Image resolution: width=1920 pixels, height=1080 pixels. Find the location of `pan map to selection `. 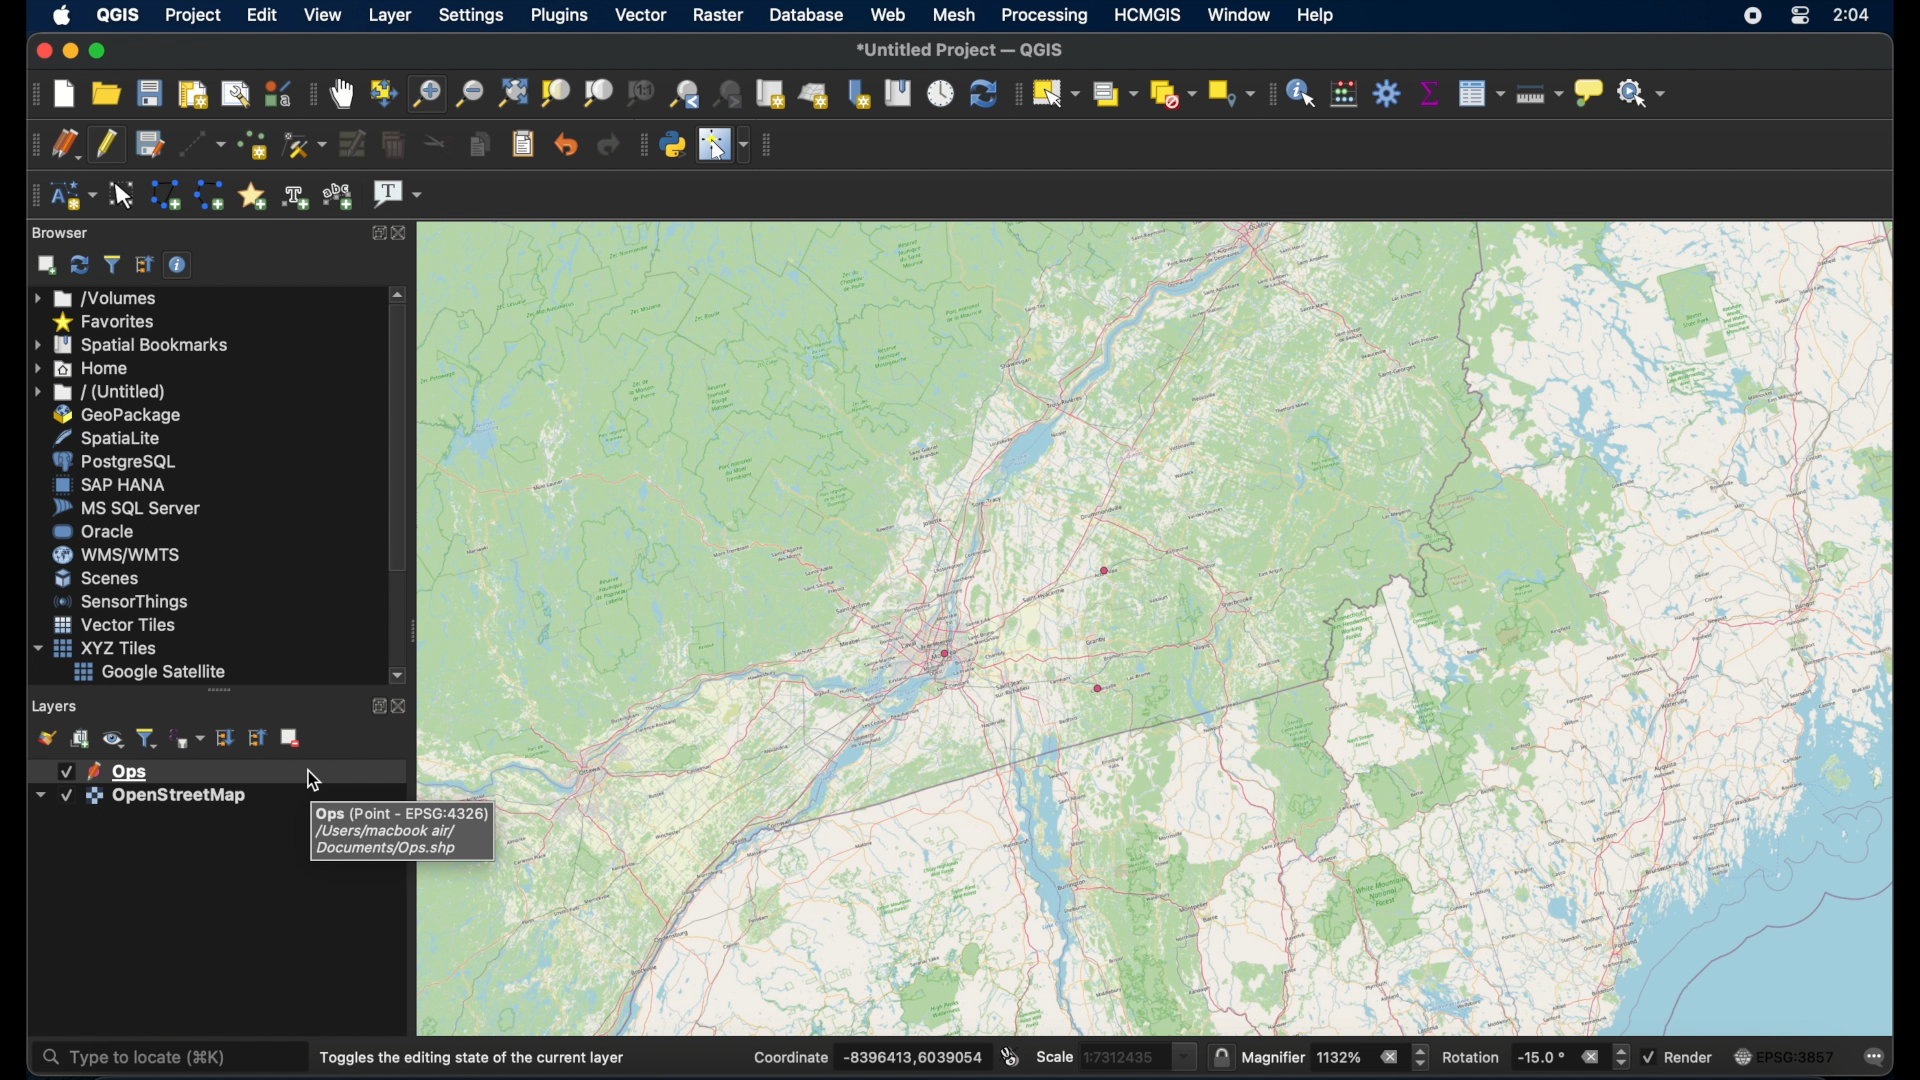

pan map to selection  is located at coordinates (382, 92).